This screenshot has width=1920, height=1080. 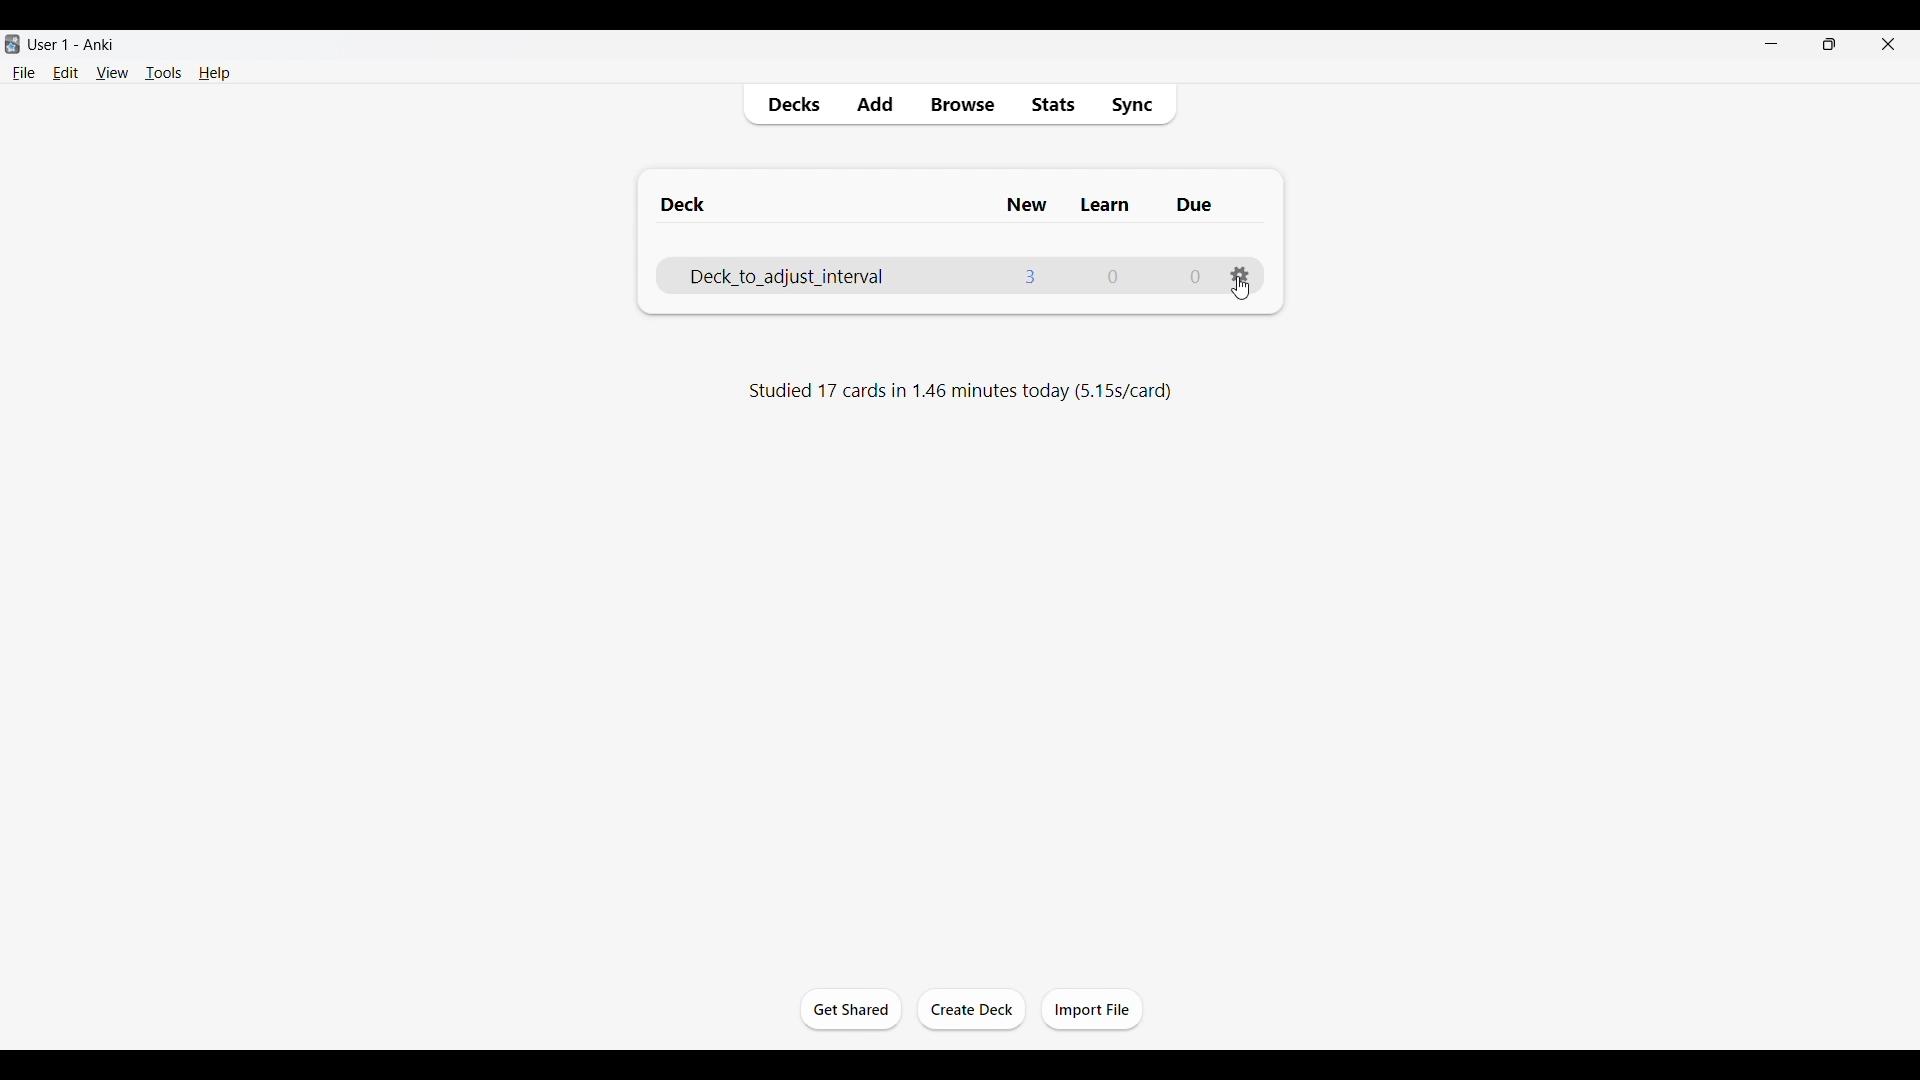 I want to click on View menu, so click(x=112, y=73).